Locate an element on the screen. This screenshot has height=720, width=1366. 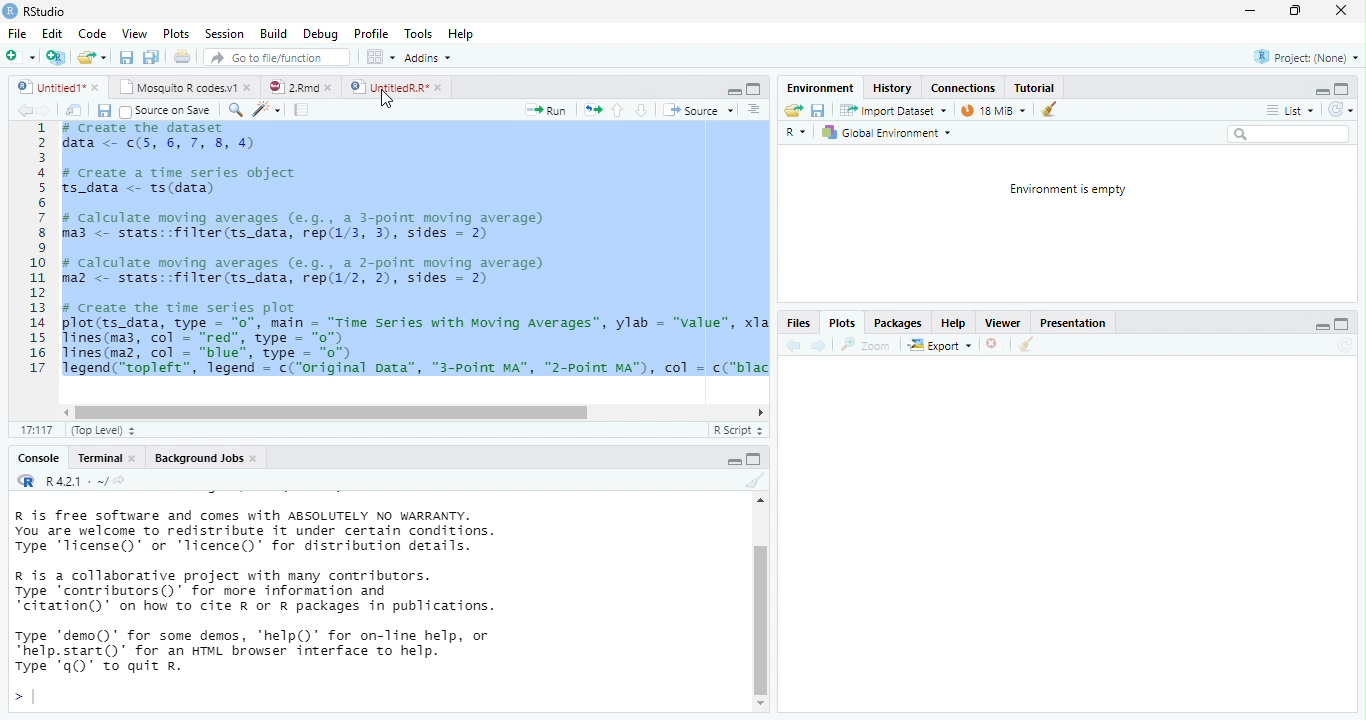
Plots is located at coordinates (840, 325).